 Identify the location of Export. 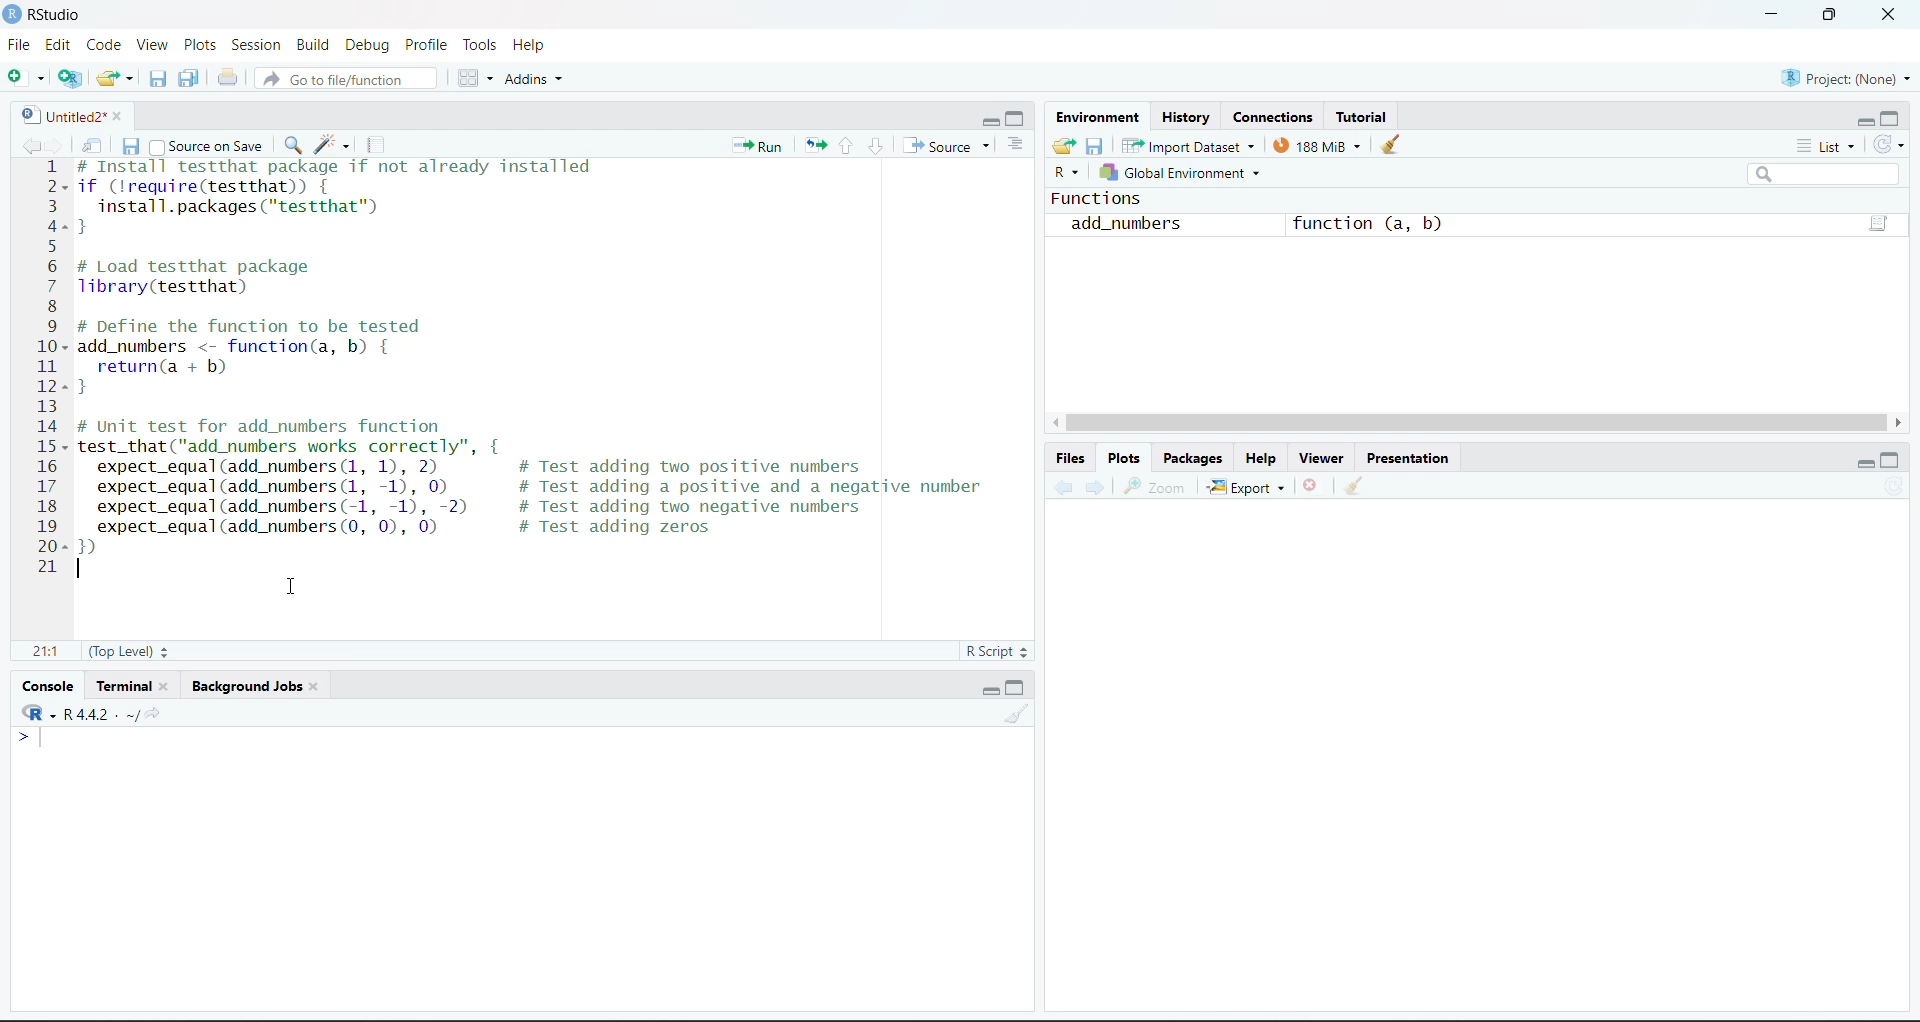
(1248, 487).